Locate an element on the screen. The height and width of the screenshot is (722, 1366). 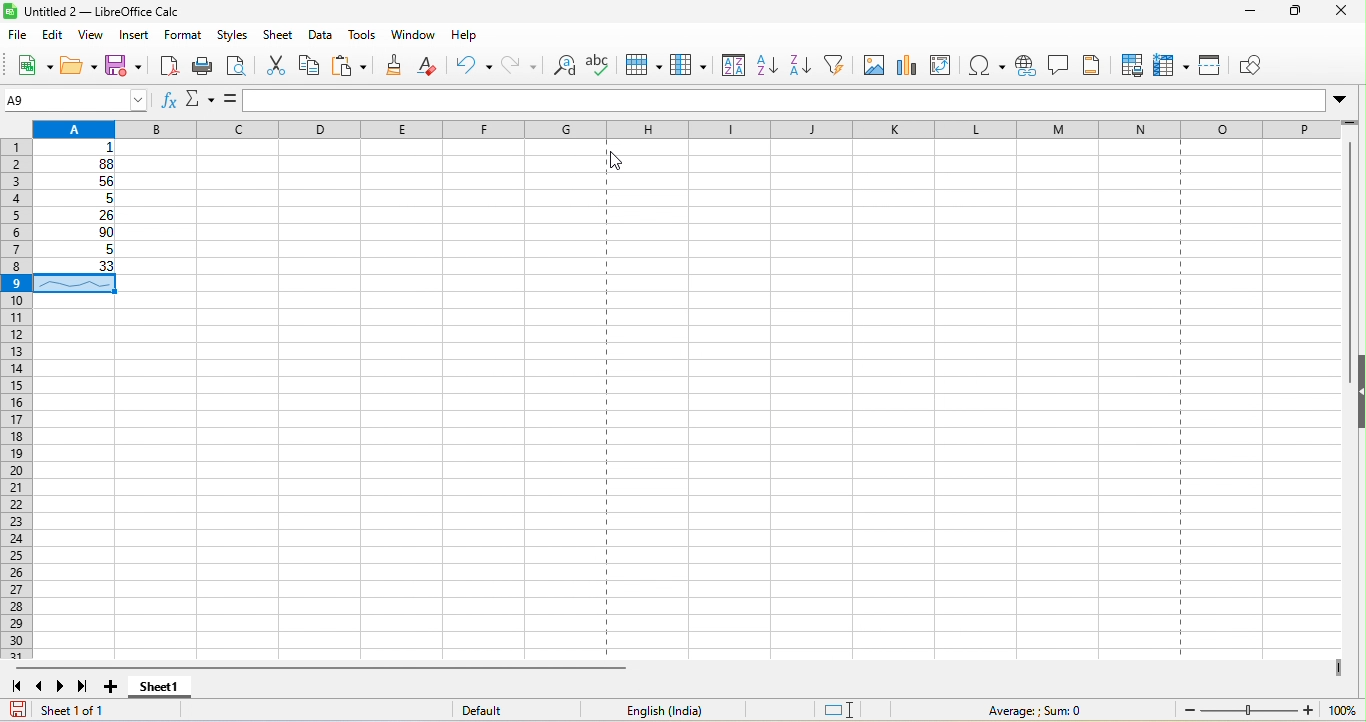
90 is located at coordinates (78, 234).